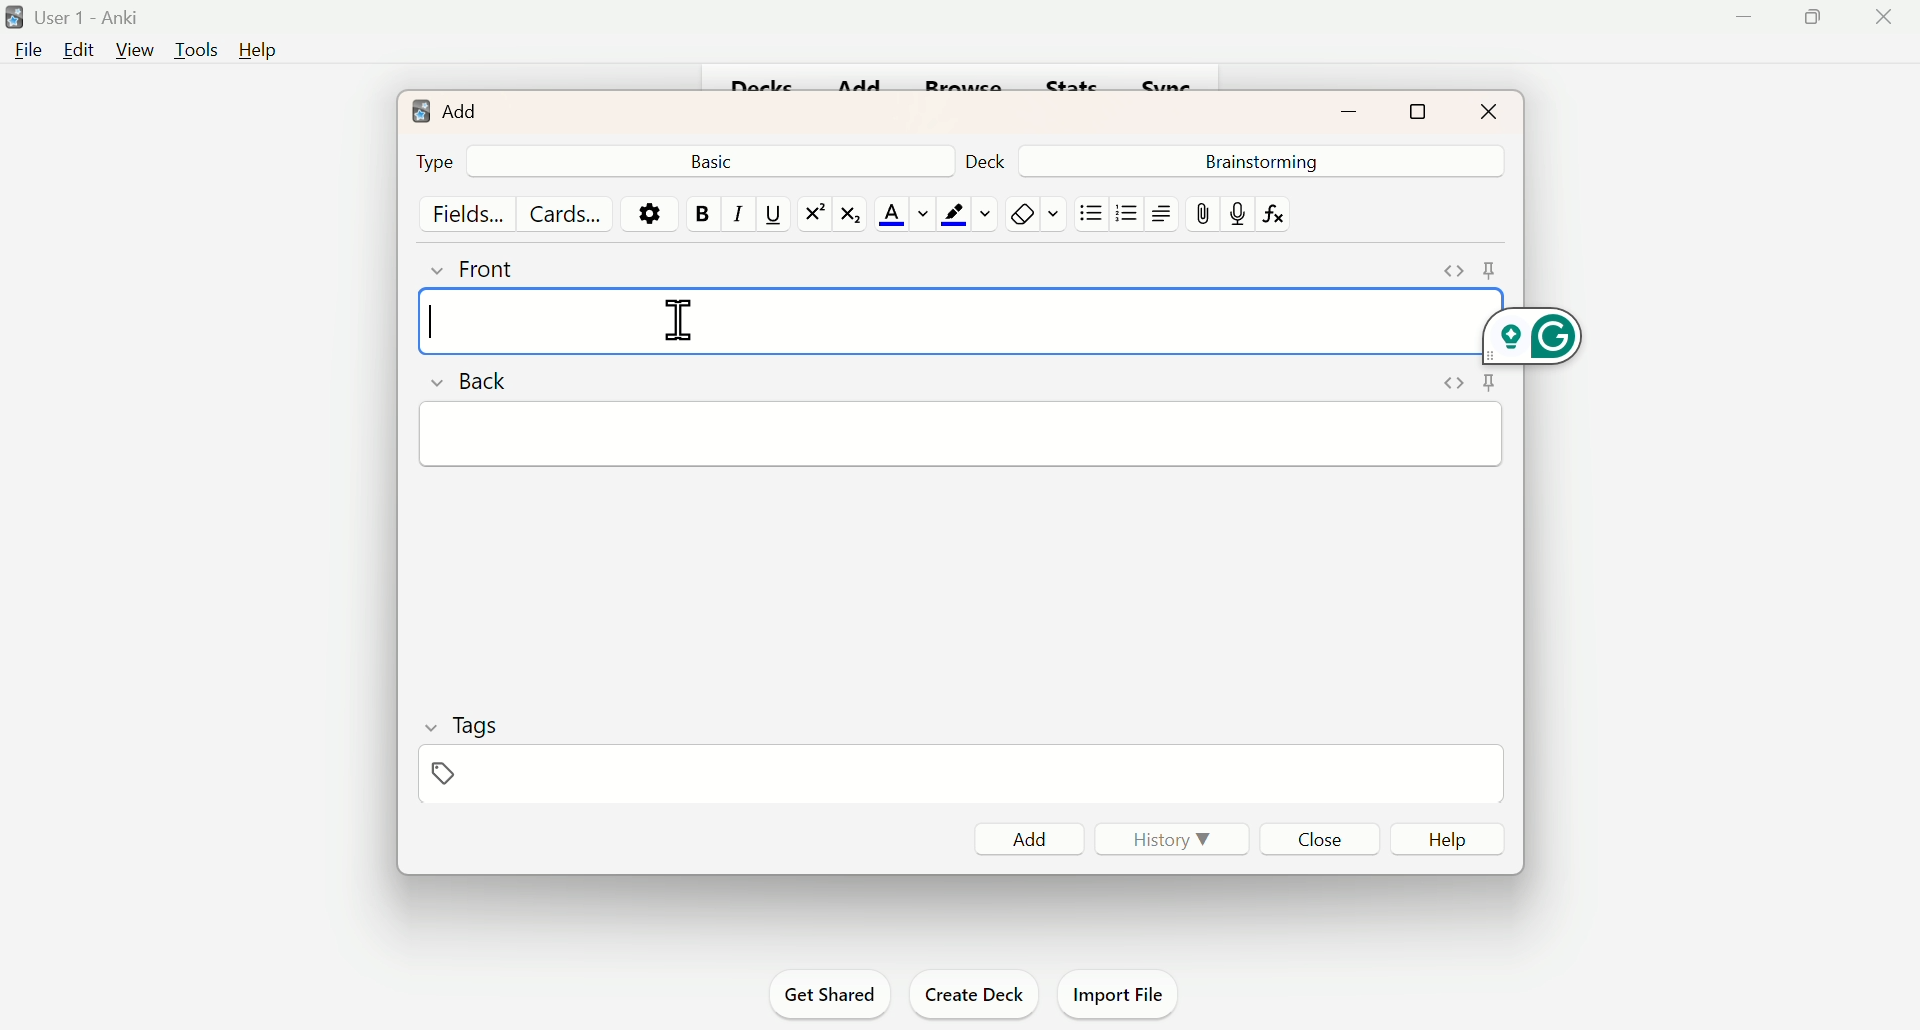 The width and height of the screenshot is (1920, 1030). What do you see at coordinates (445, 163) in the screenshot?
I see `` at bounding box center [445, 163].